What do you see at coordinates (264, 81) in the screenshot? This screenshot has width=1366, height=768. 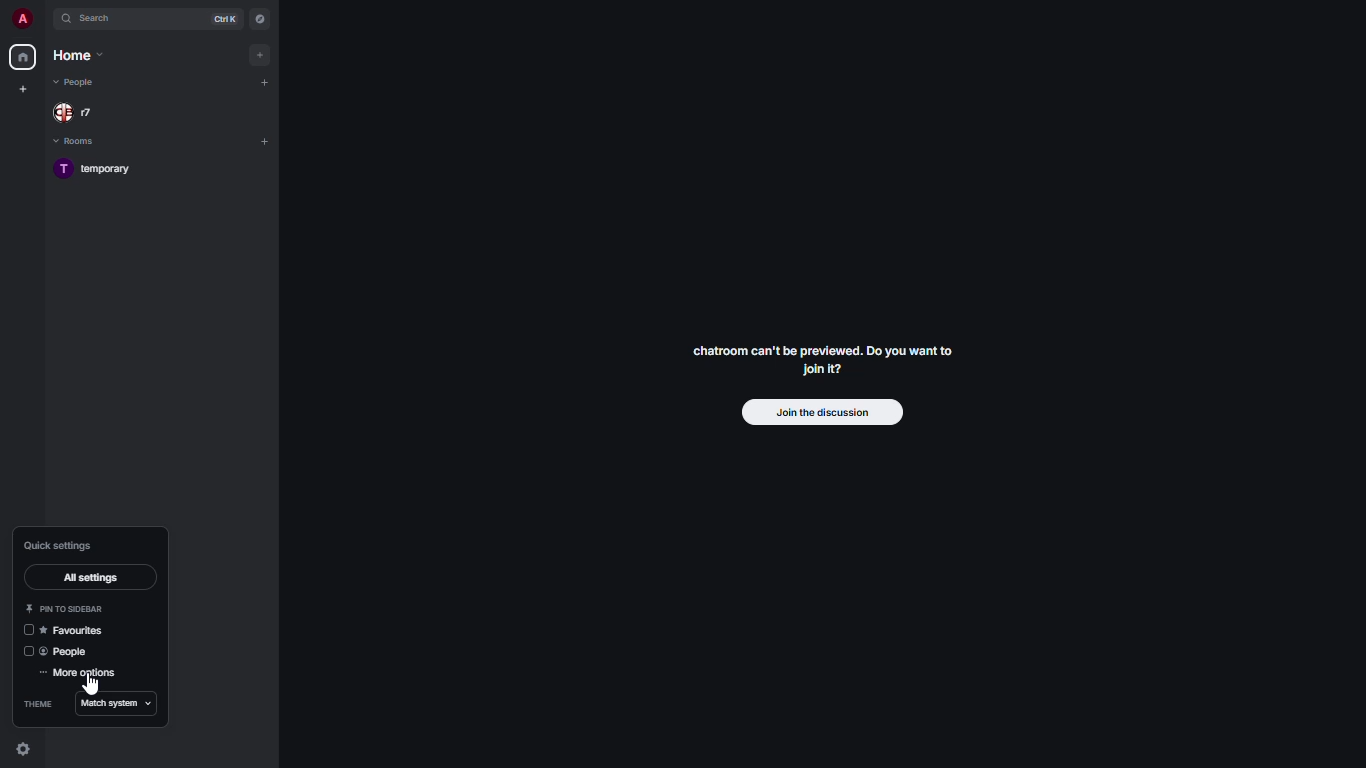 I see `add` at bounding box center [264, 81].